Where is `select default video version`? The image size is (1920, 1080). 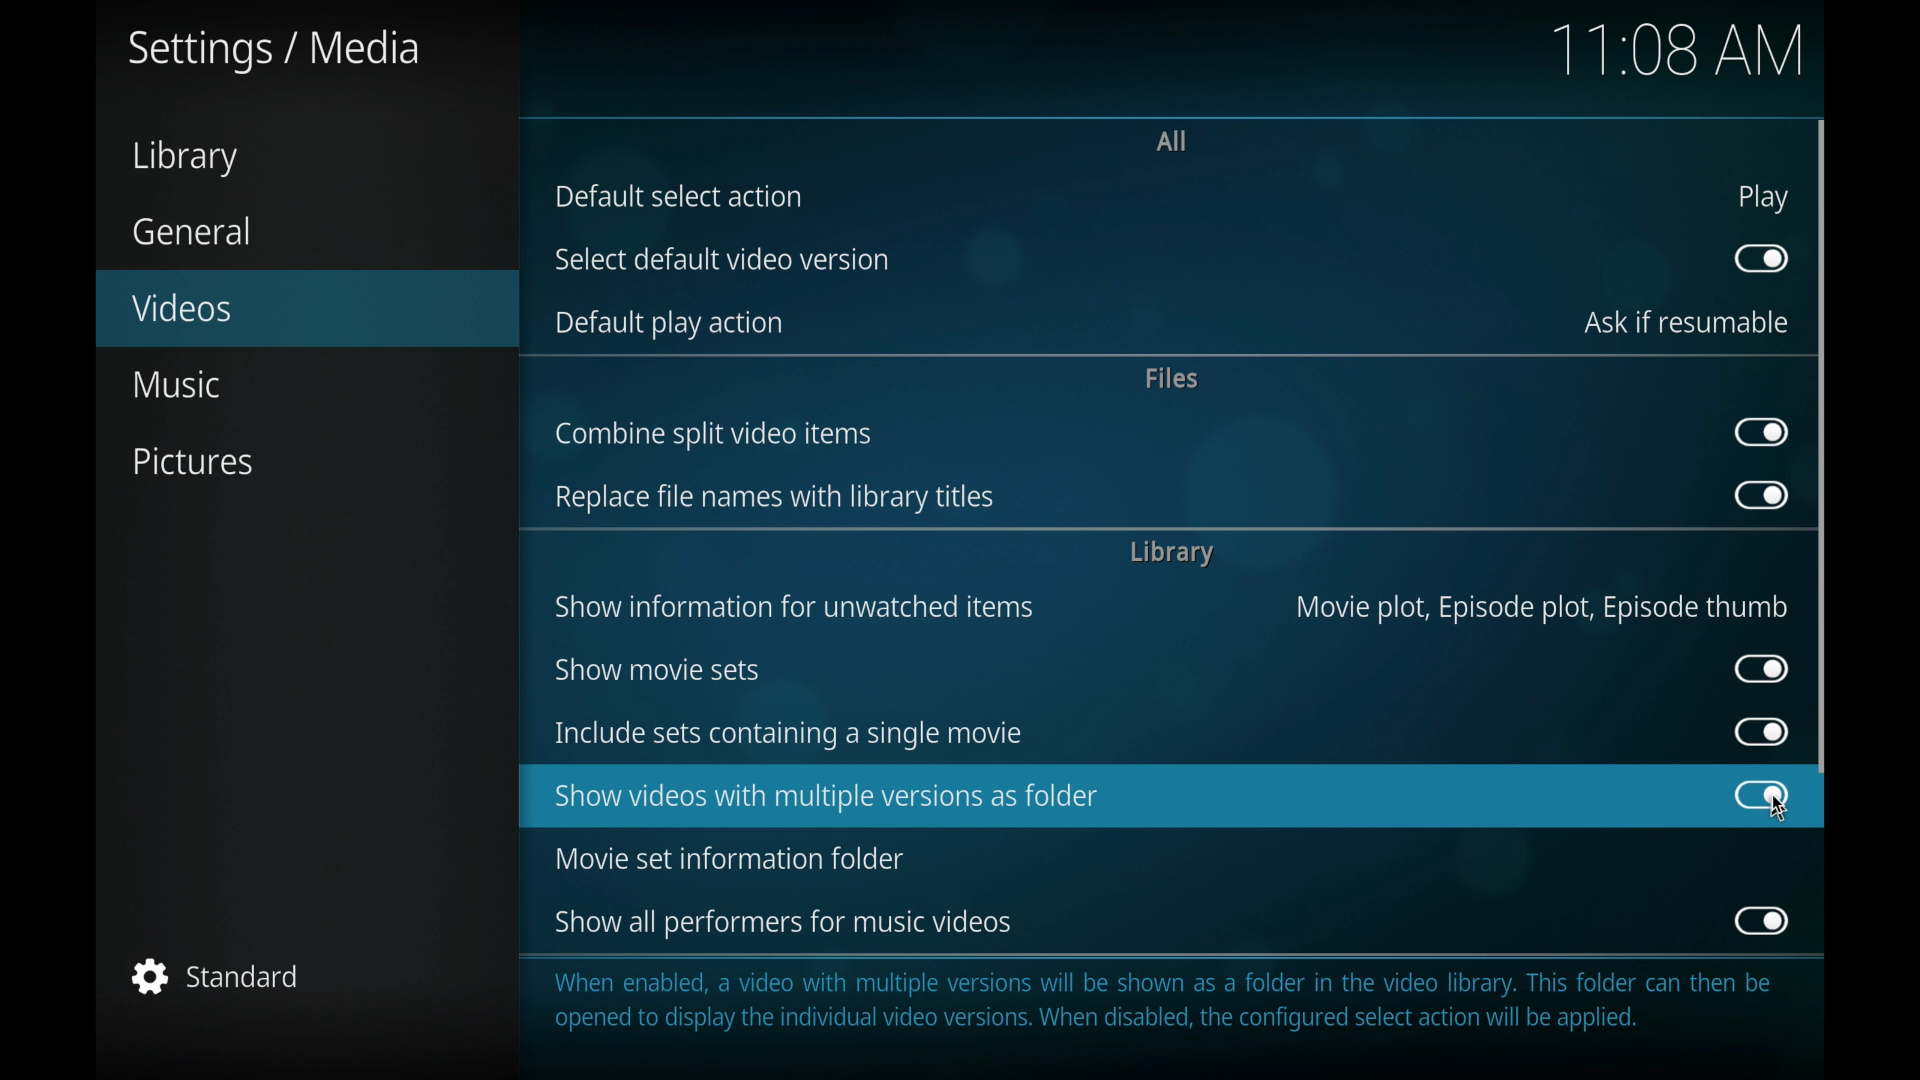
select default video version is located at coordinates (720, 259).